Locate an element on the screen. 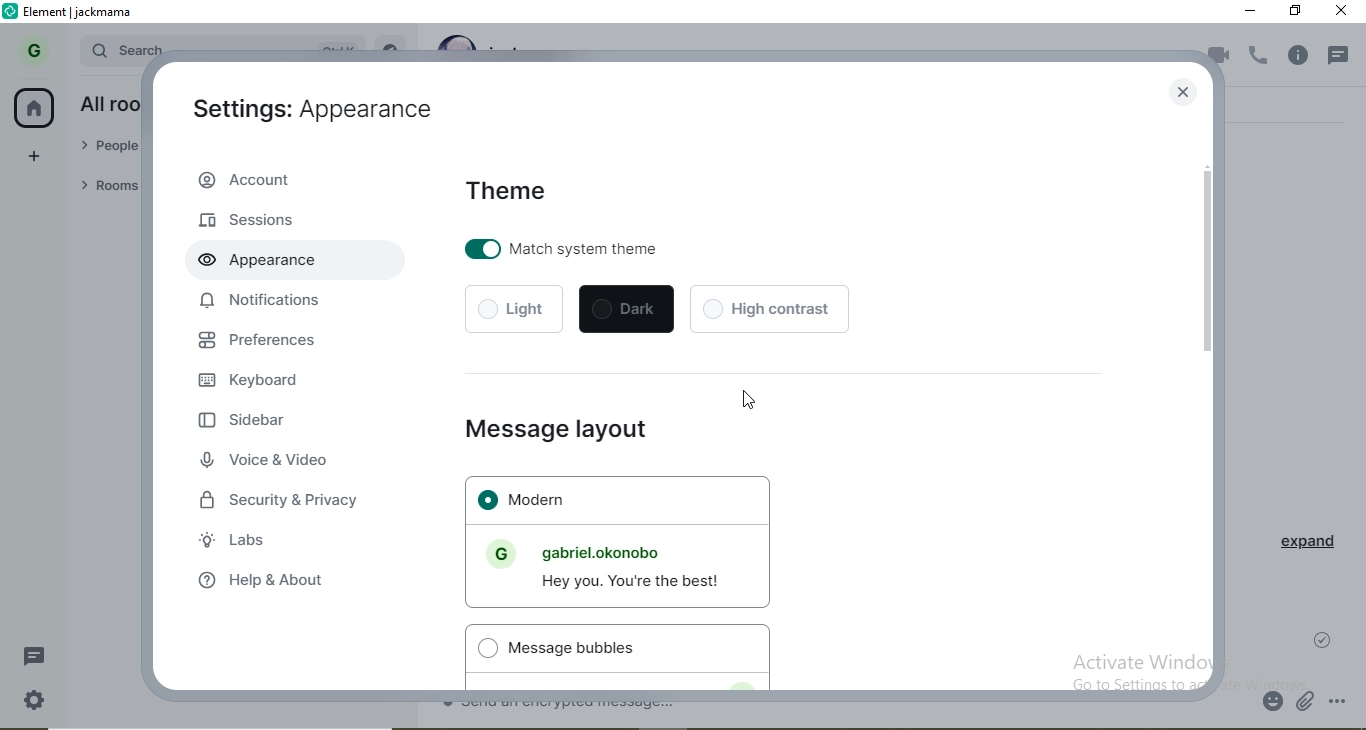 This screenshot has height=730, width=1366. modern is located at coordinates (624, 497).